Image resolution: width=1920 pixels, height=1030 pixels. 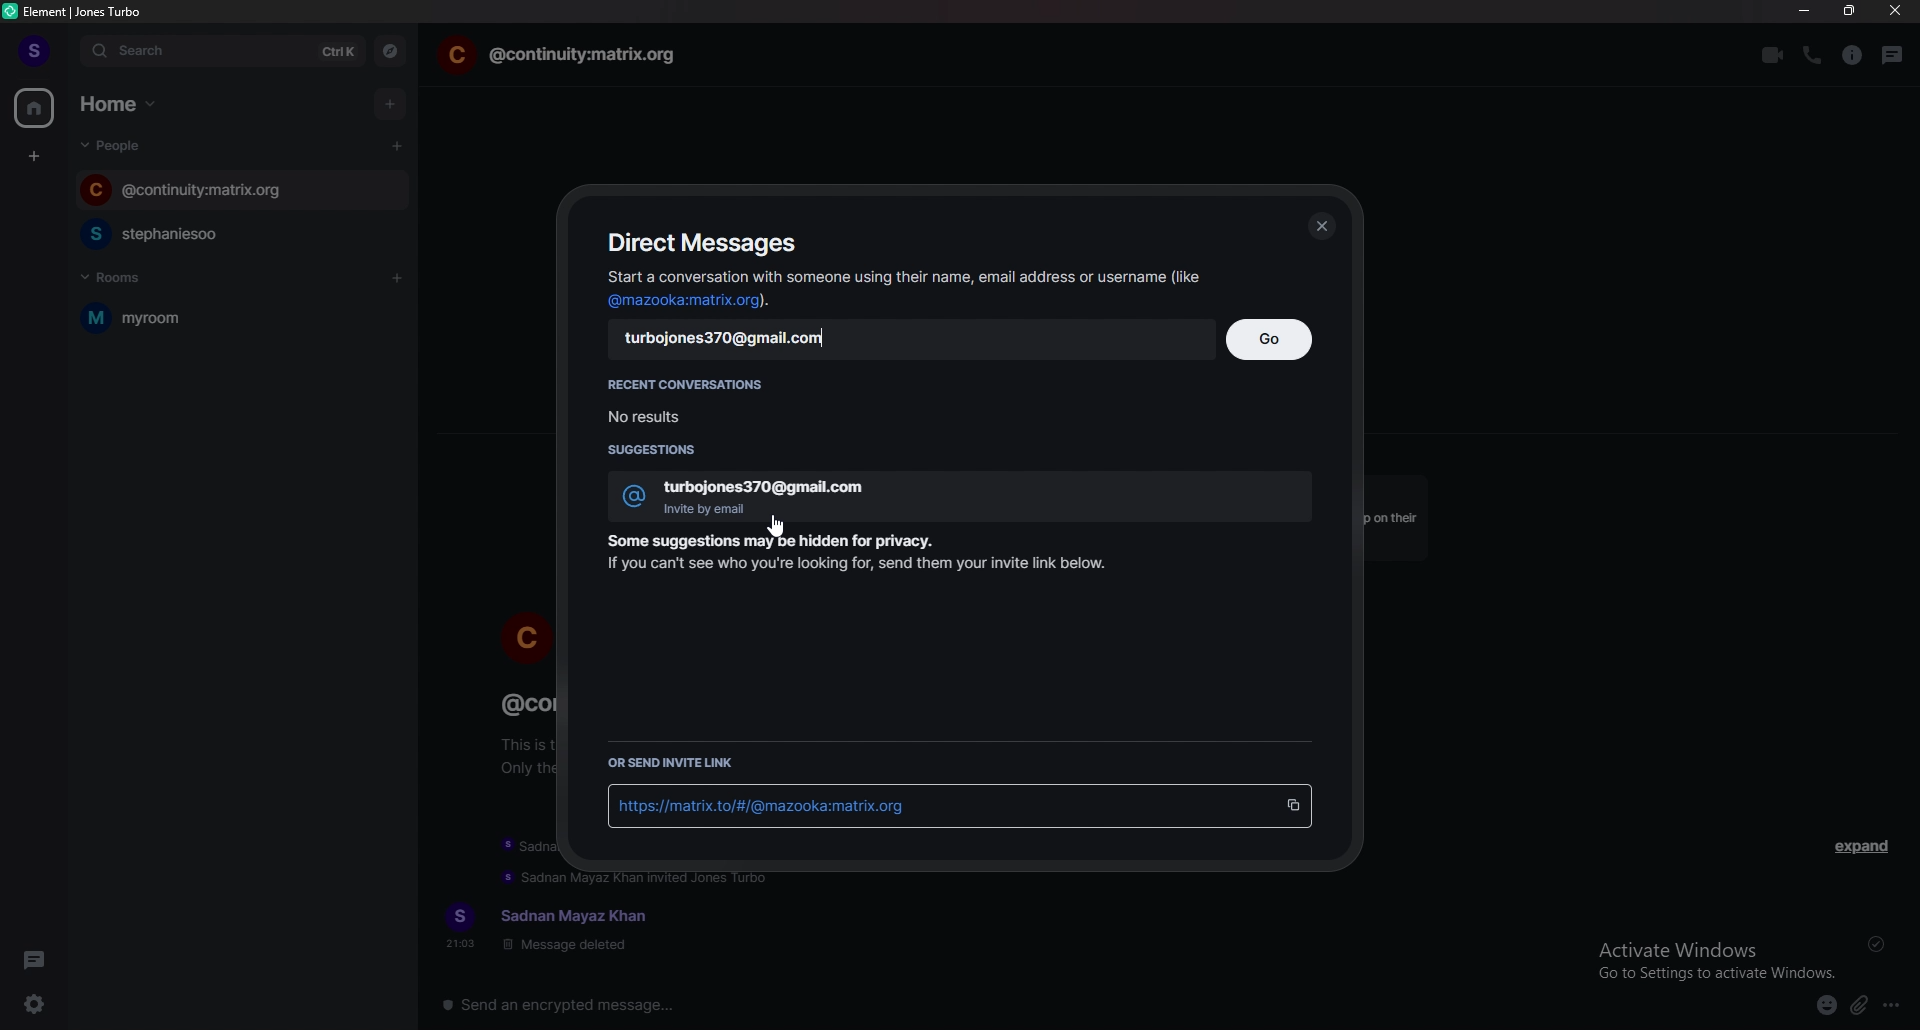 I want to click on home, so click(x=35, y=107).